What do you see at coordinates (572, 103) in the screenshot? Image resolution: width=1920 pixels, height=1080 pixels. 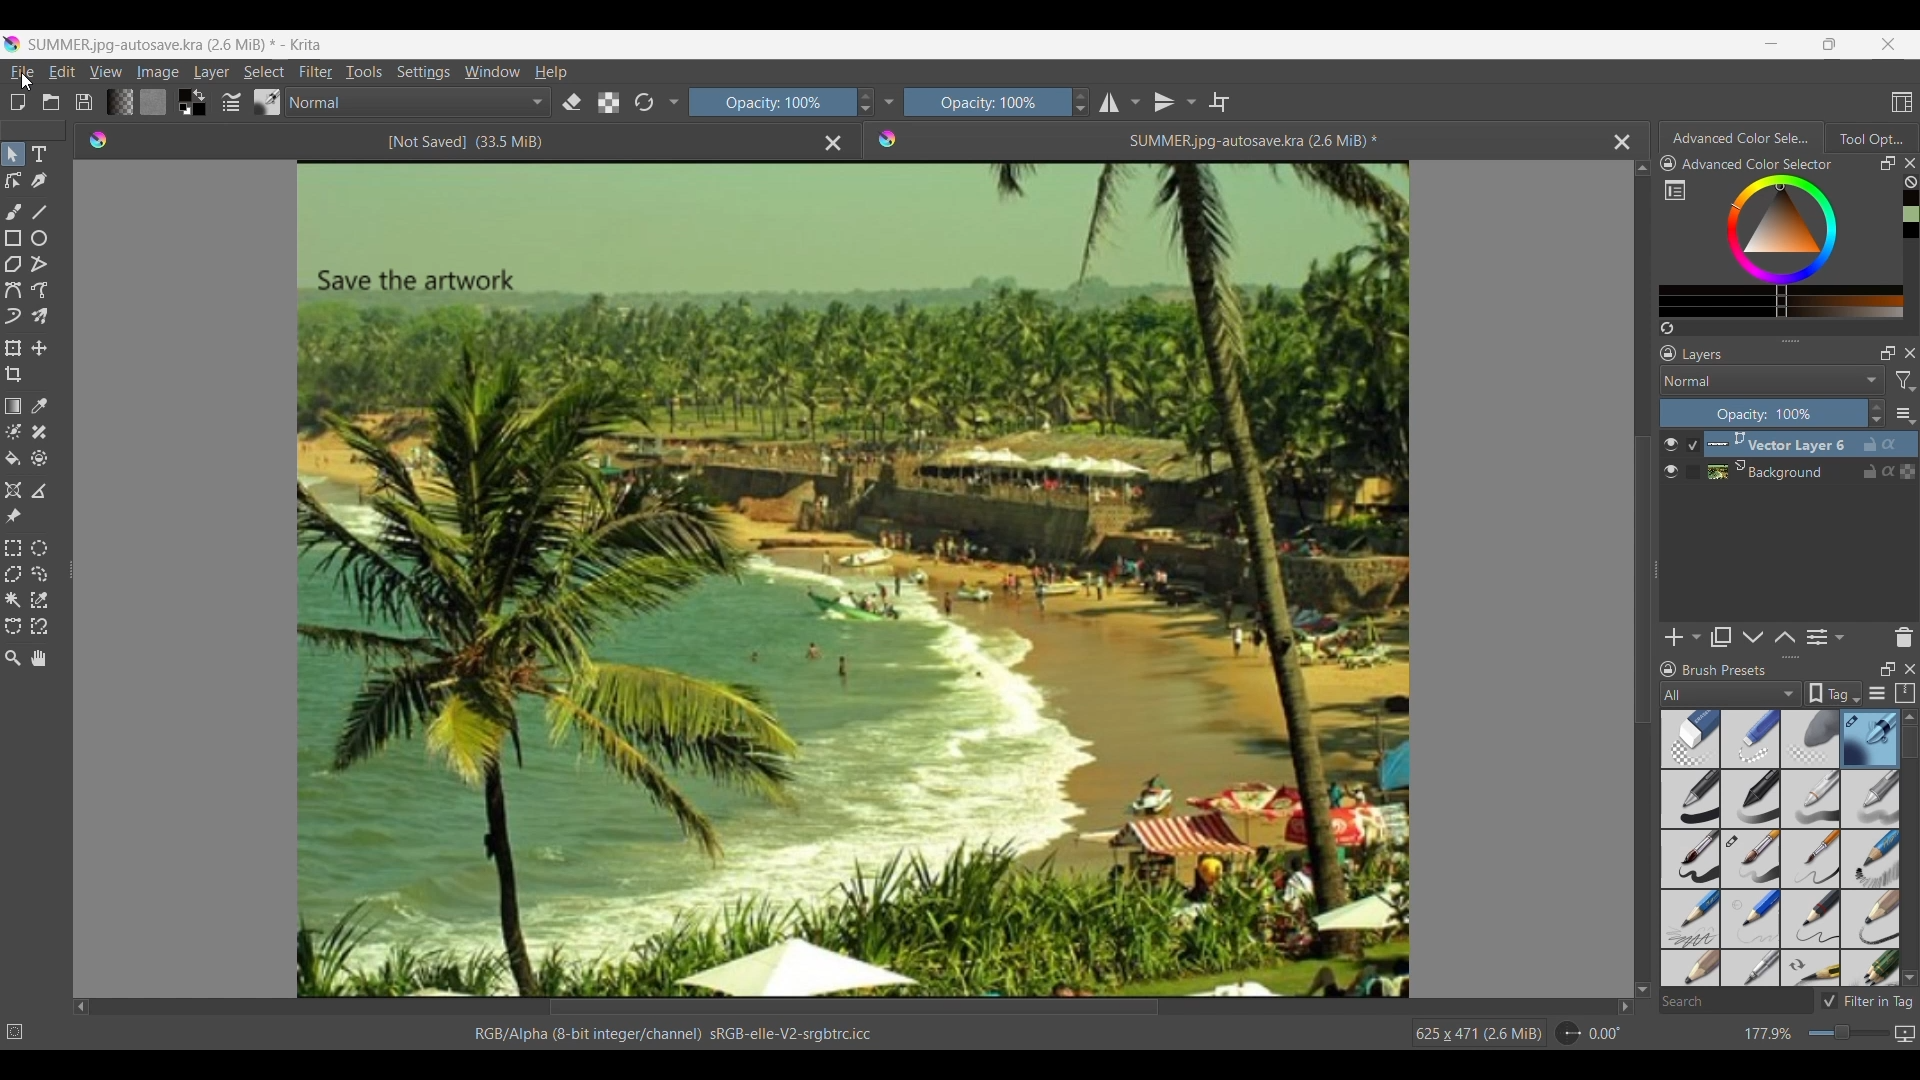 I see `Set to erase mode` at bounding box center [572, 103].